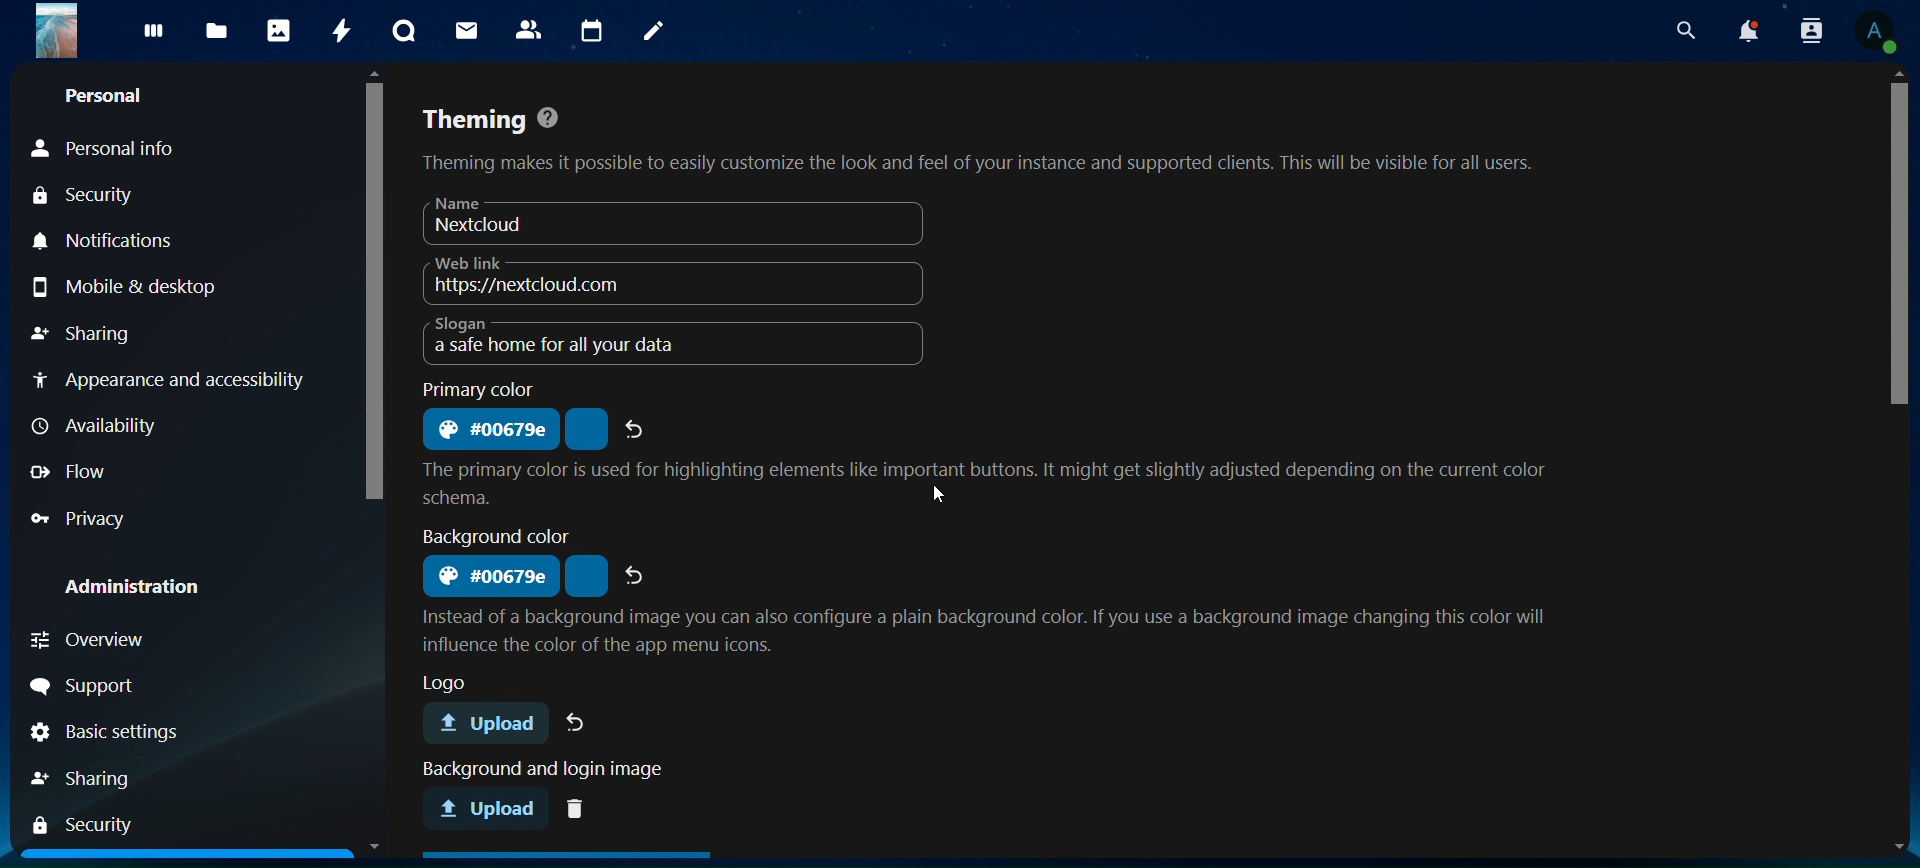  I want to click on text, so click(485, 391).